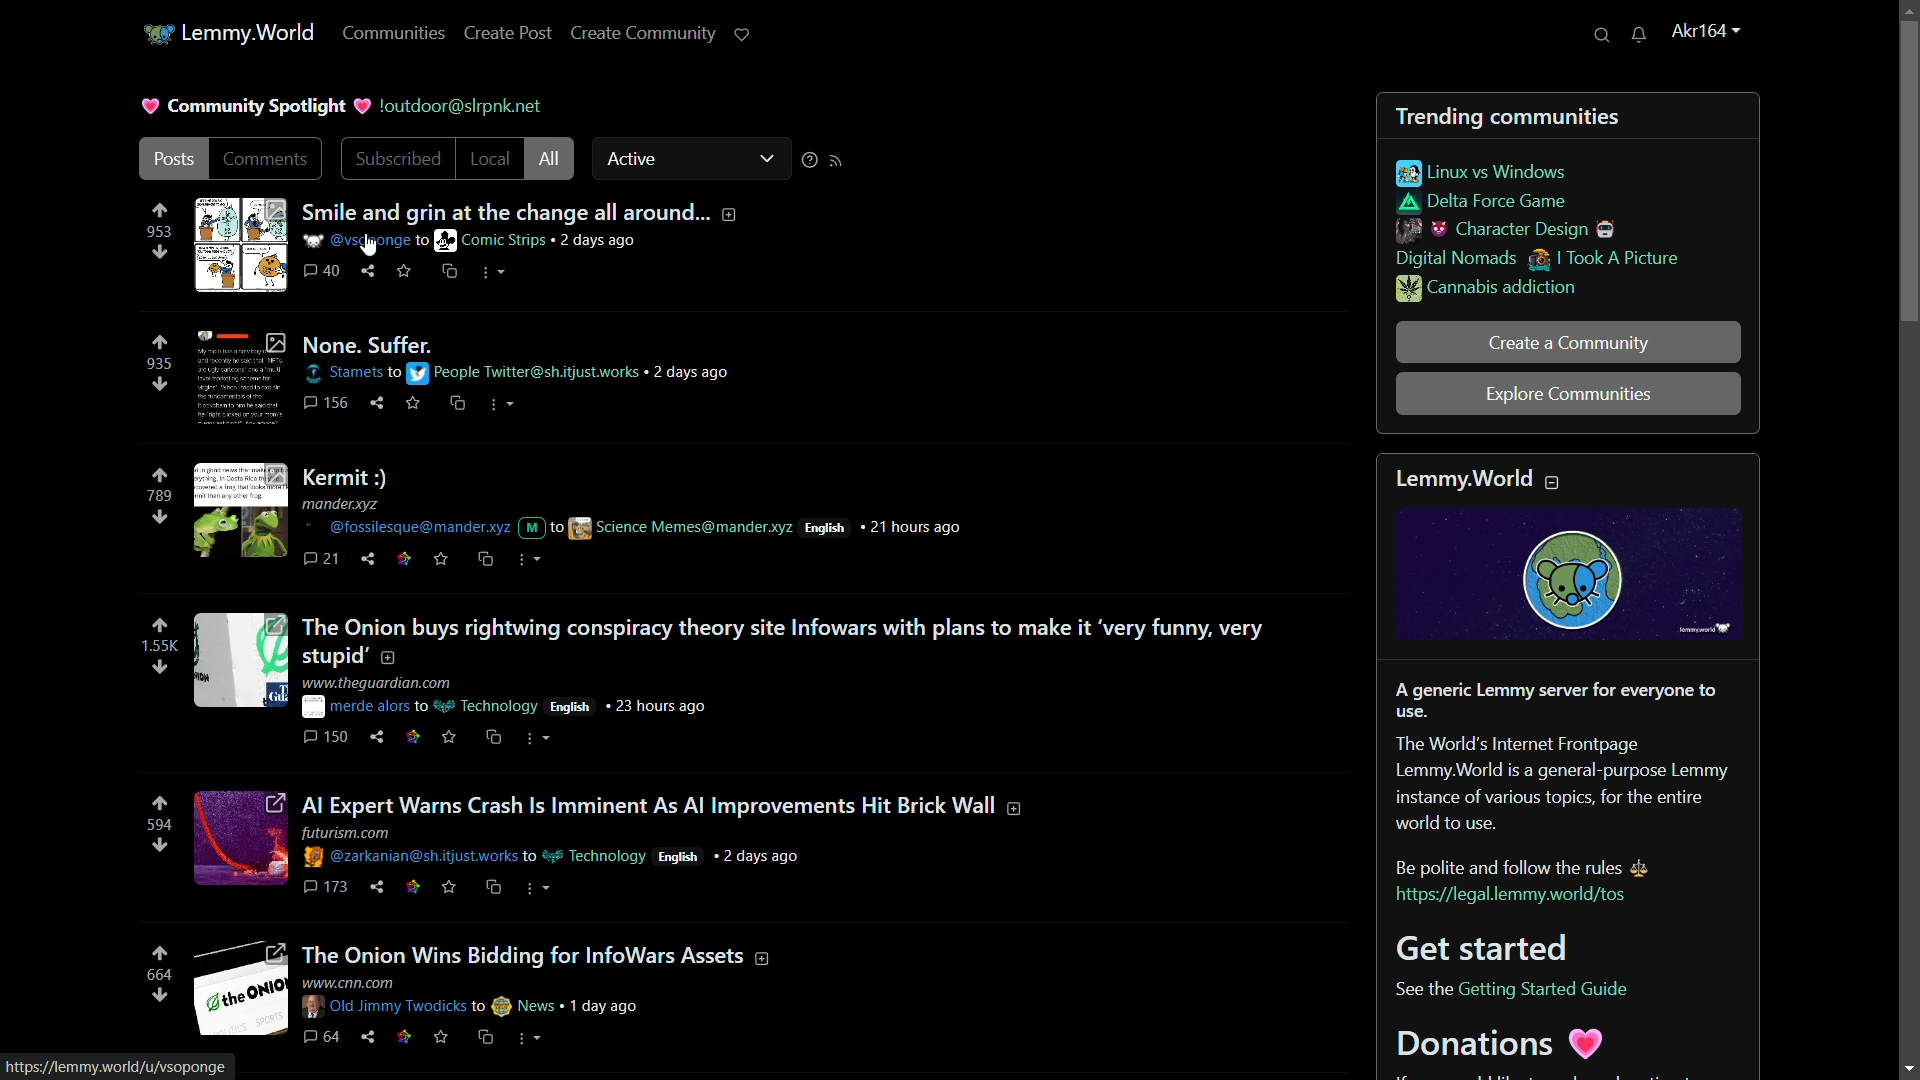 Image resolution: width=1920 pixels, height=1080 pixels. What do you see at coordinates (450, 272) in the screenshot?
I see `cross share` at bounding box center [450, 272].